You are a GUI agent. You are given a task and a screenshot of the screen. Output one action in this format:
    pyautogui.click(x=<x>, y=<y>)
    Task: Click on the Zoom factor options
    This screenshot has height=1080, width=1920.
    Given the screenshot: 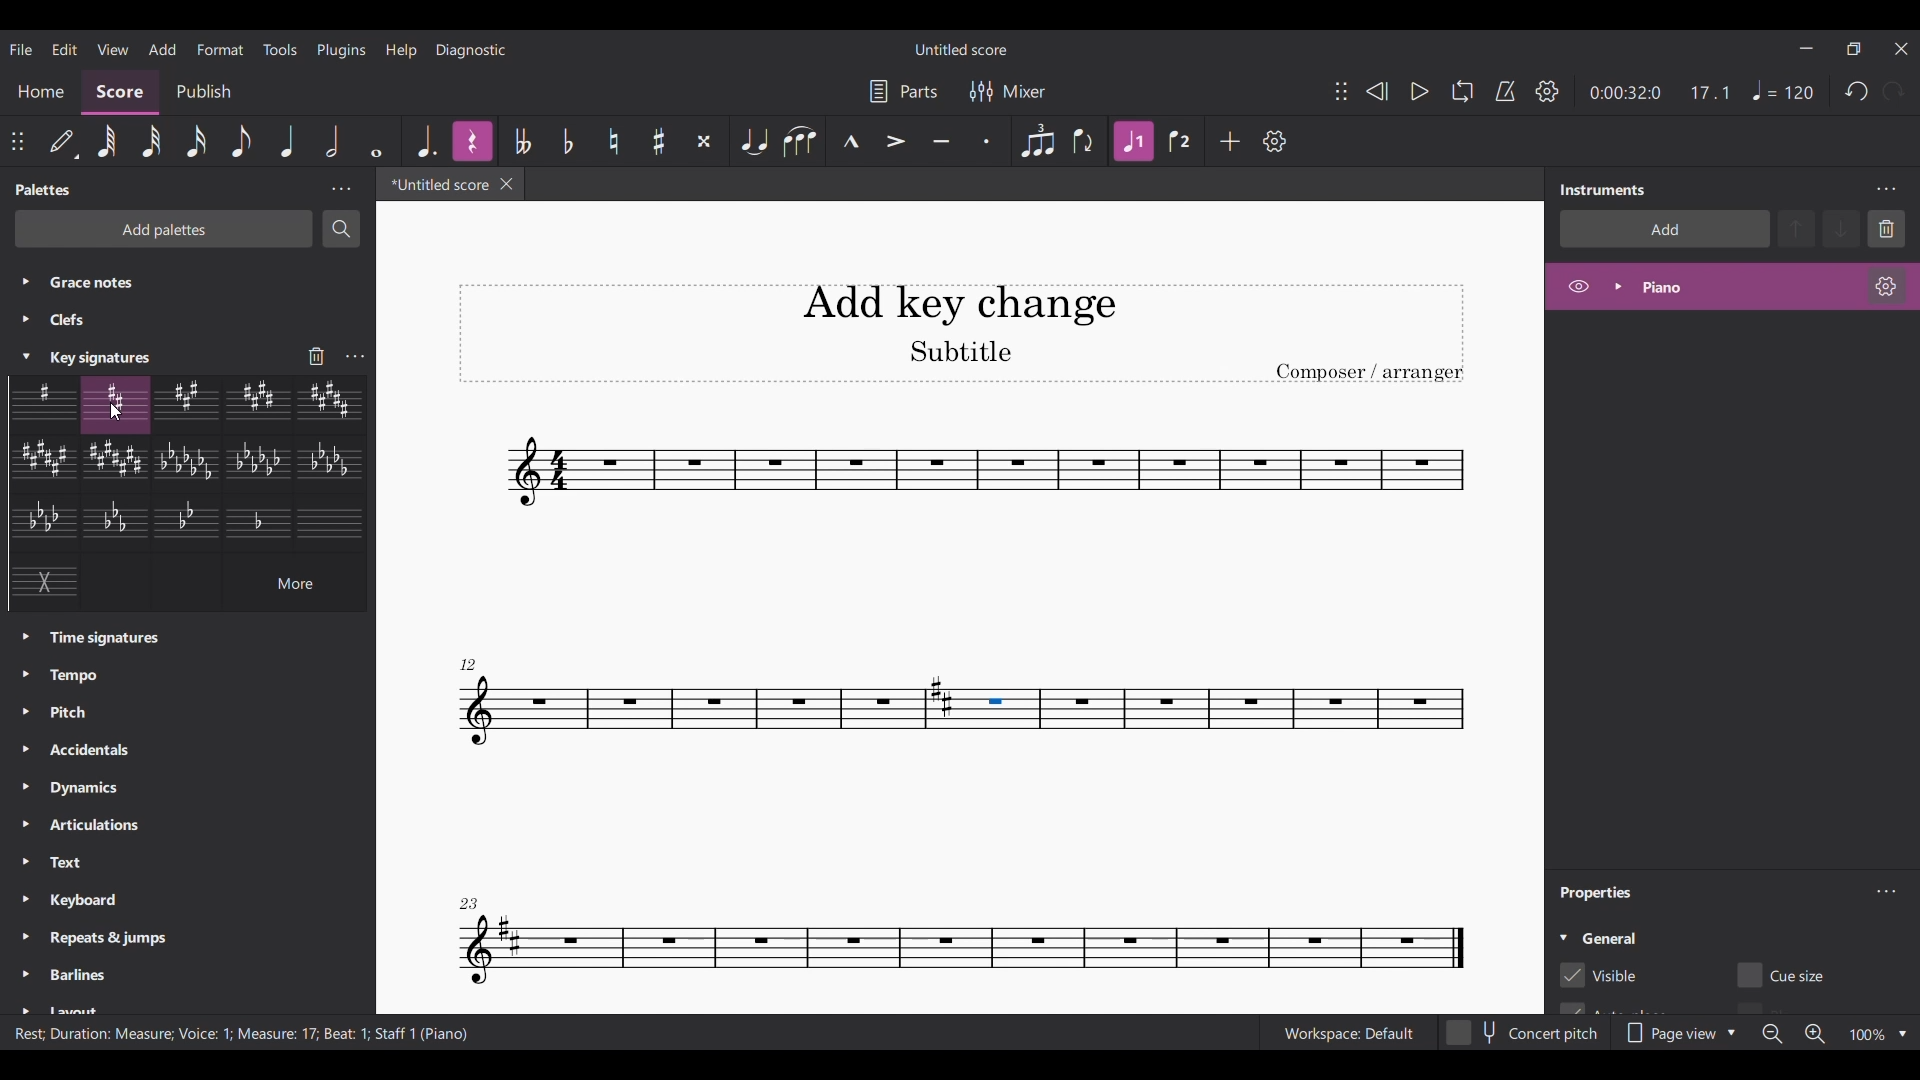 What is the action you would take?
    pyautogui.click(x=1902, y=1035)
    